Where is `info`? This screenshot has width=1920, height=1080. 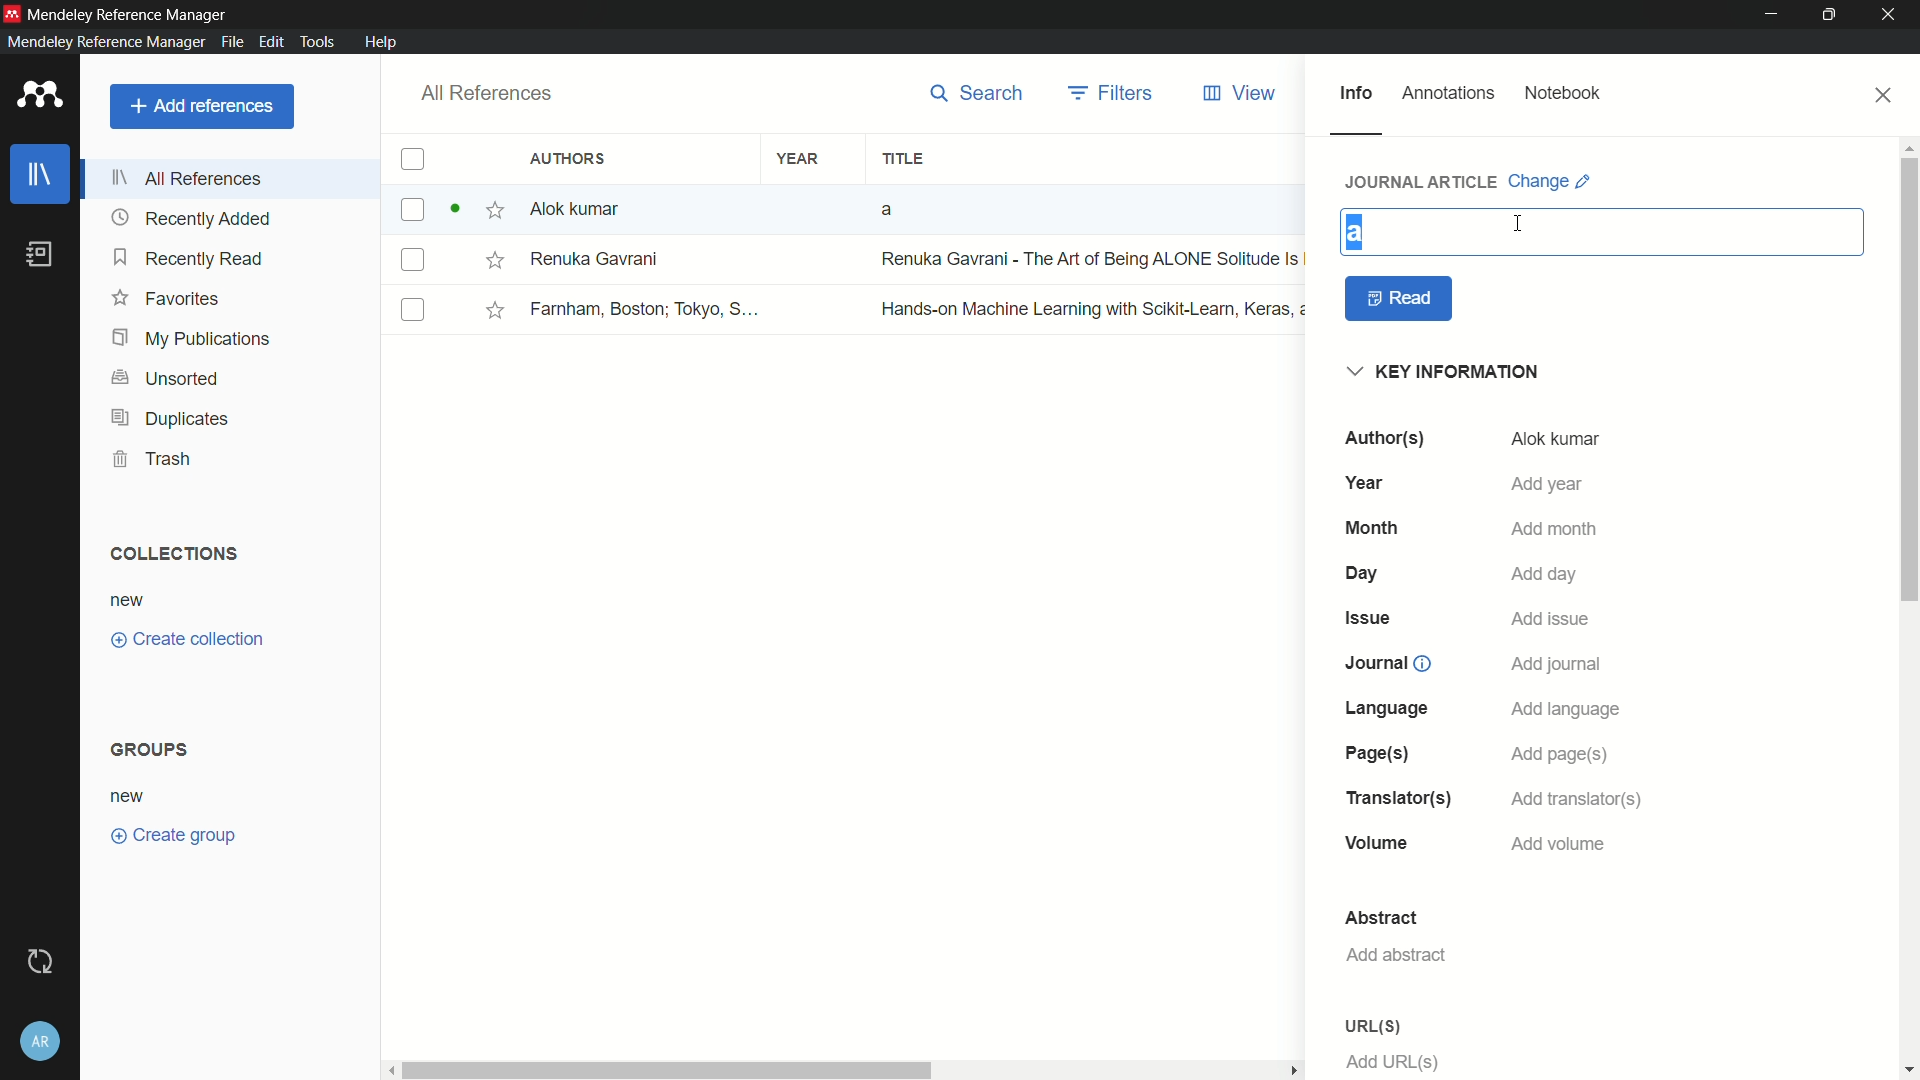 info is located at coordinates (1355, 94).